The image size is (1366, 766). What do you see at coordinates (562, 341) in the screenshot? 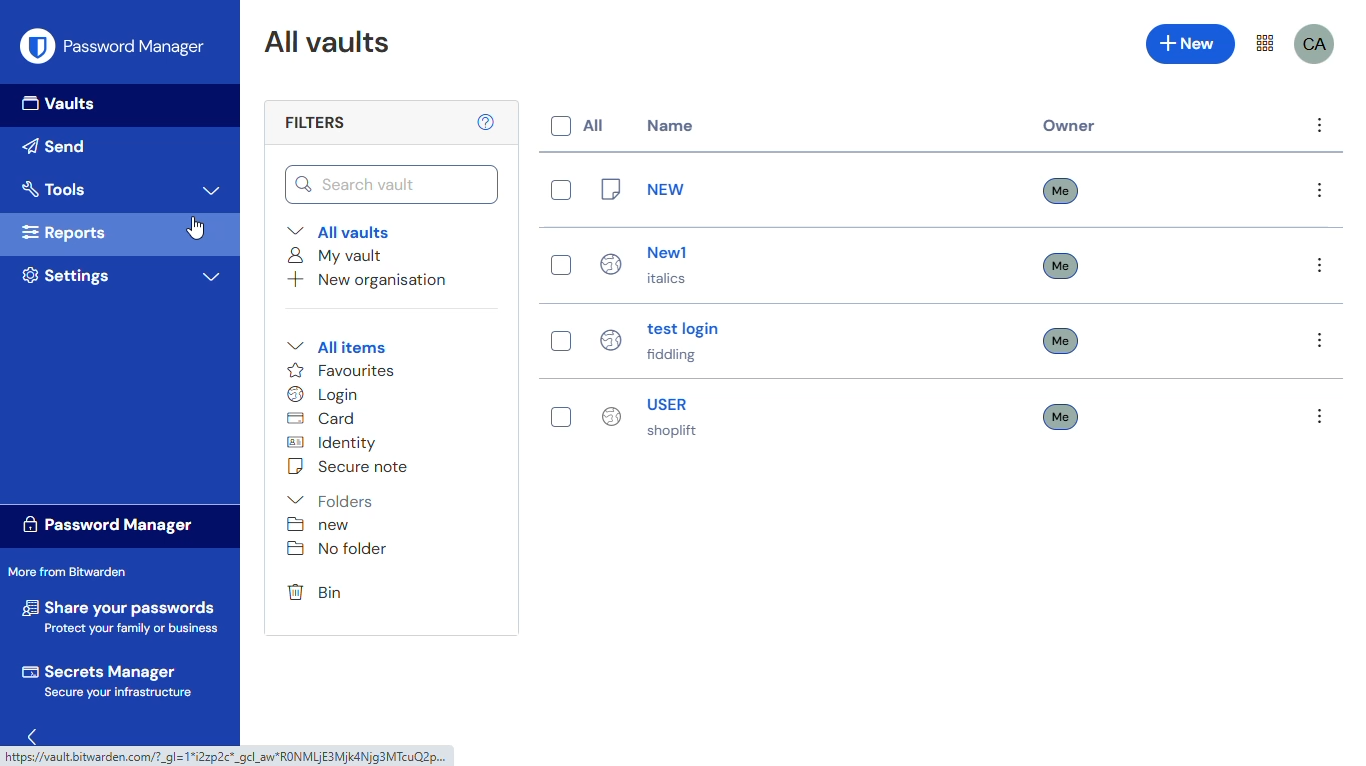
I see `checkbox` at bounding box center [562, 341].